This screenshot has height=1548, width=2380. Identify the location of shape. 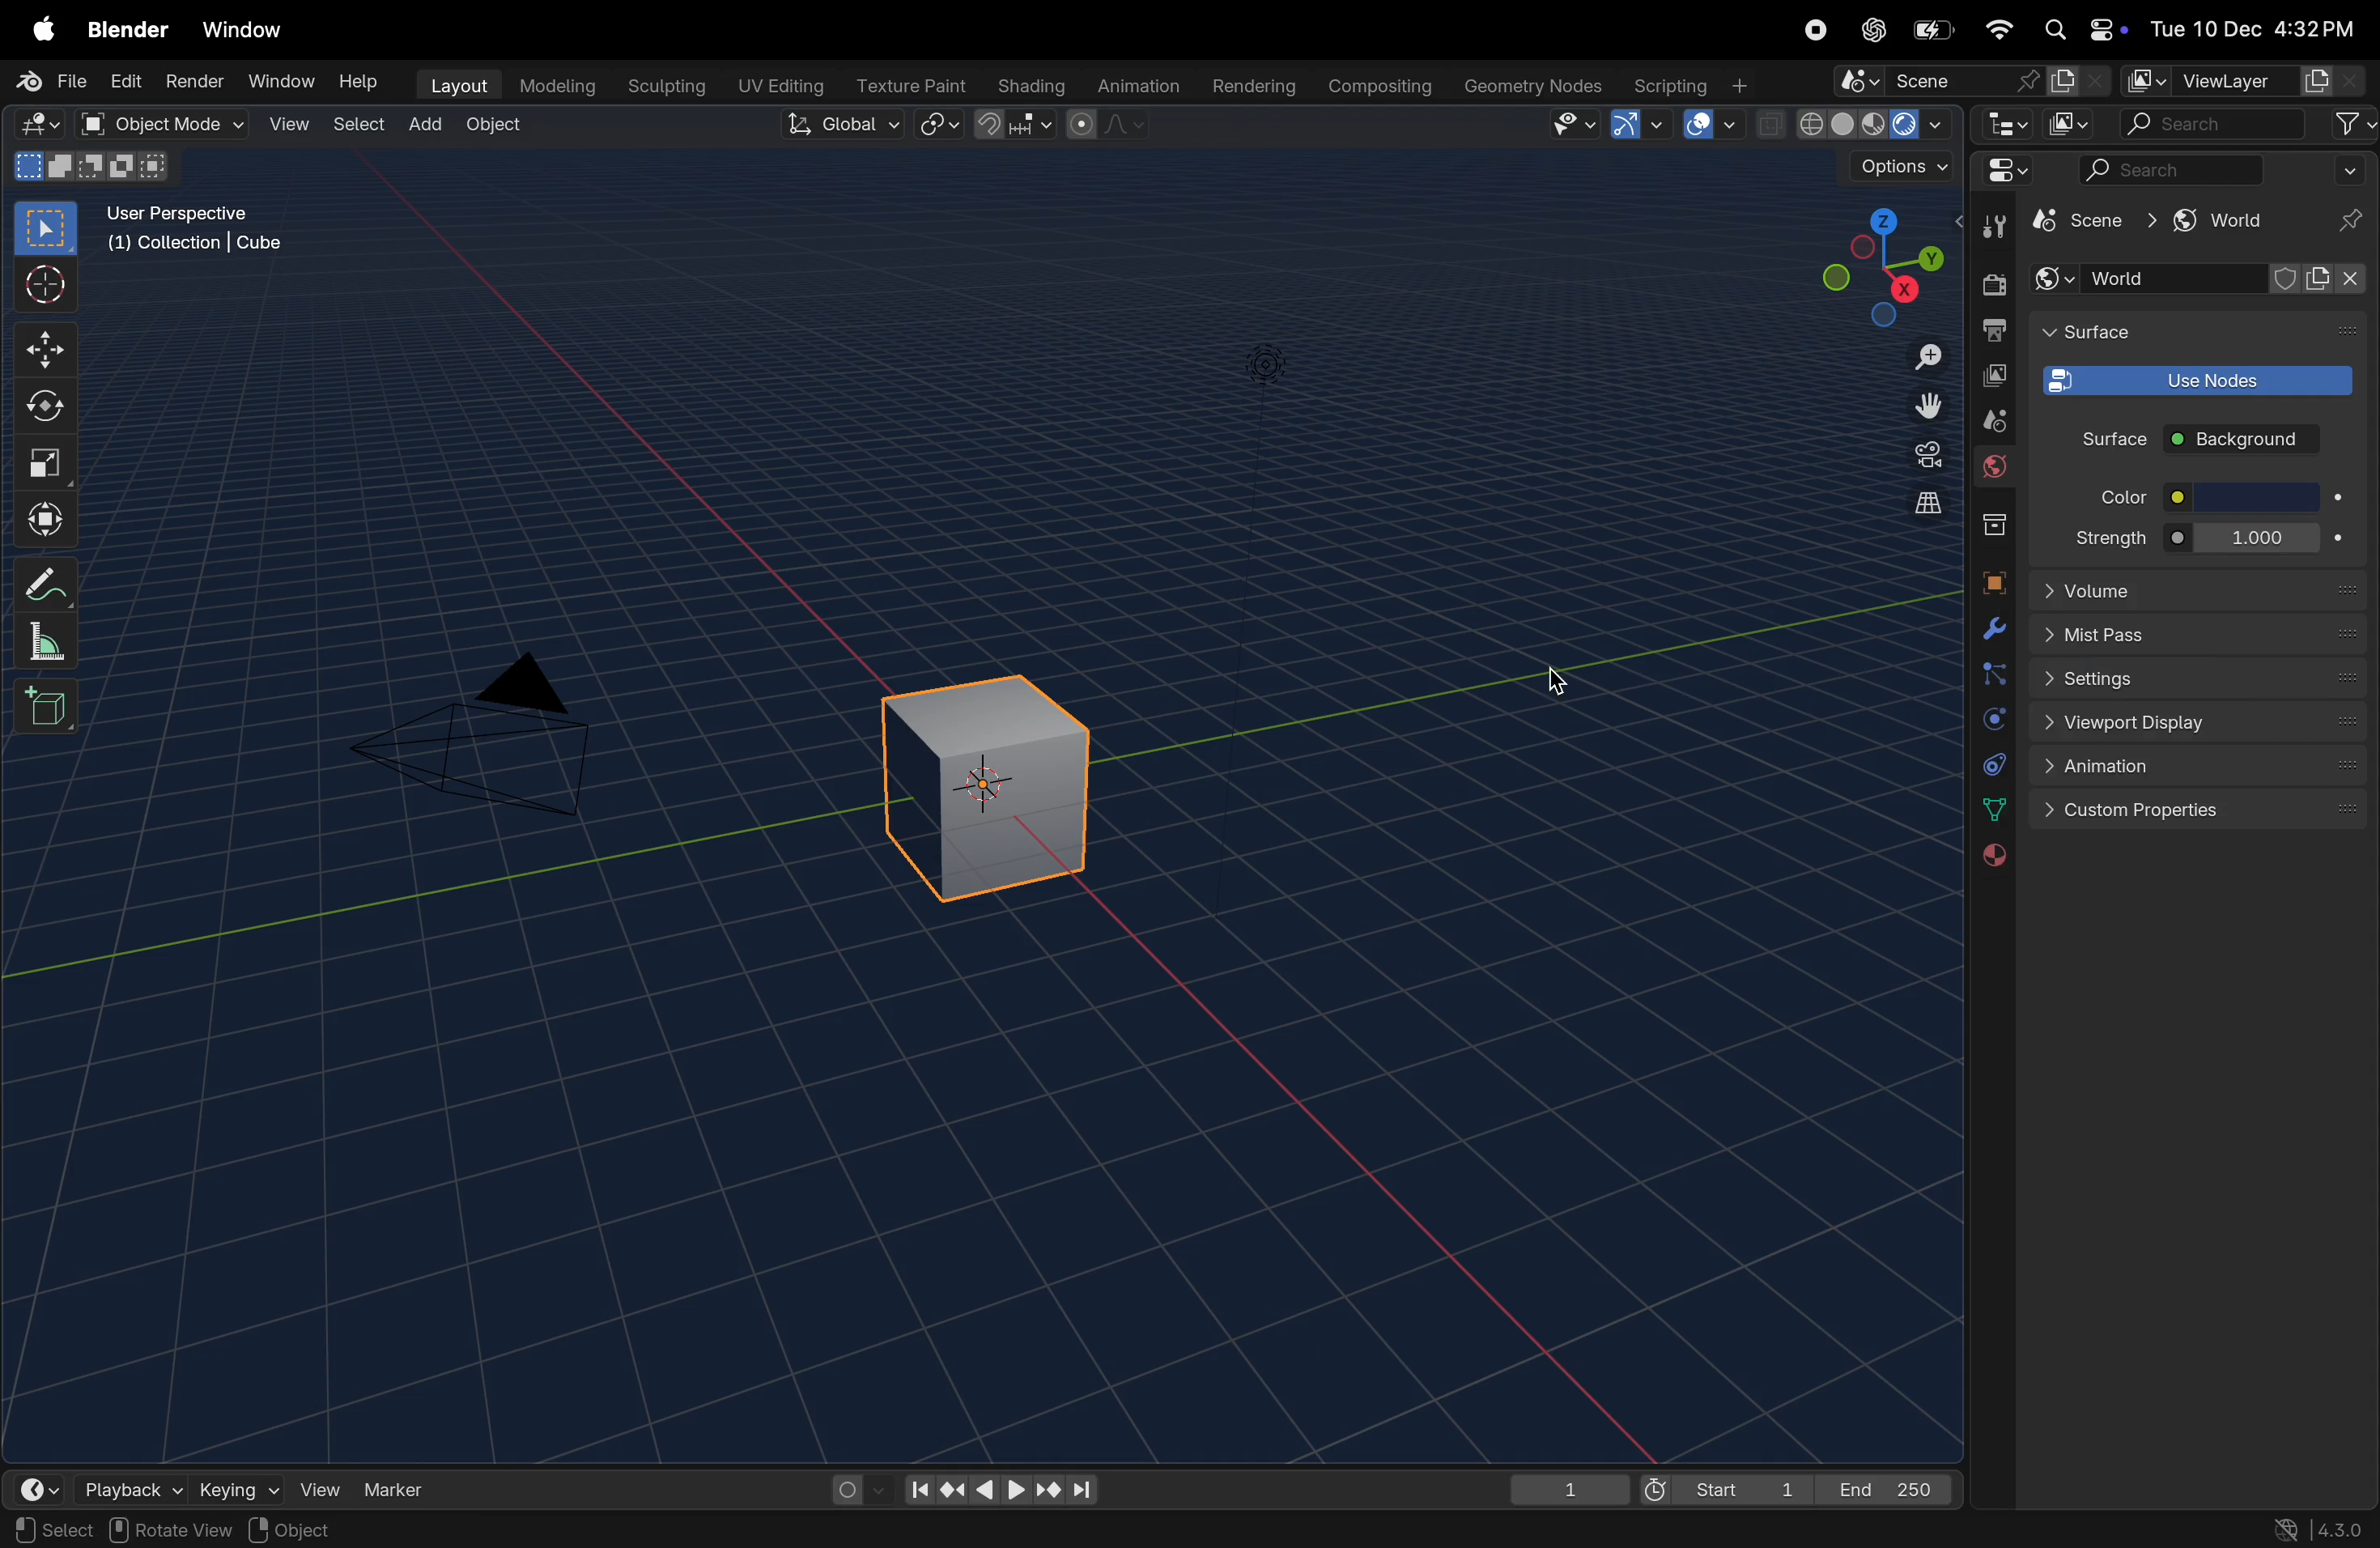
(47, 462).